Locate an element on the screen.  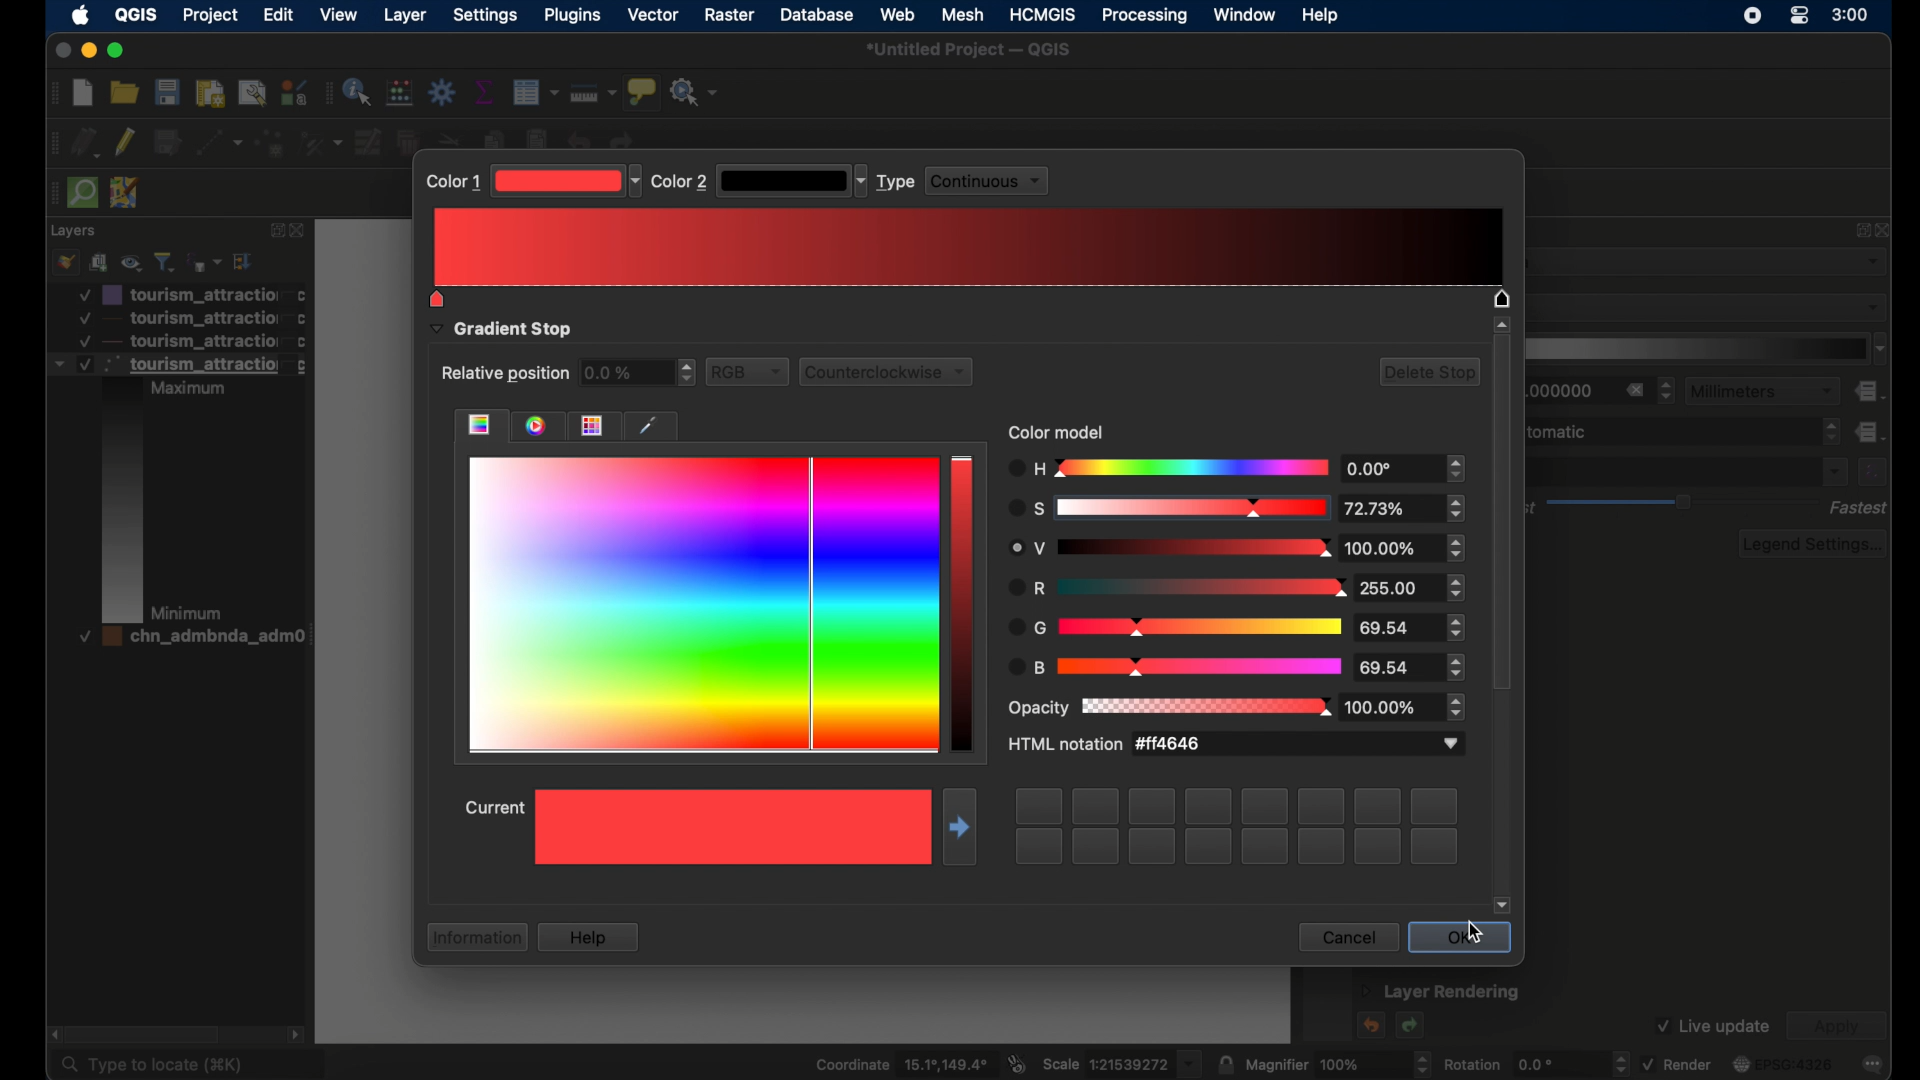
dropper is located at coordinates (653, 424).